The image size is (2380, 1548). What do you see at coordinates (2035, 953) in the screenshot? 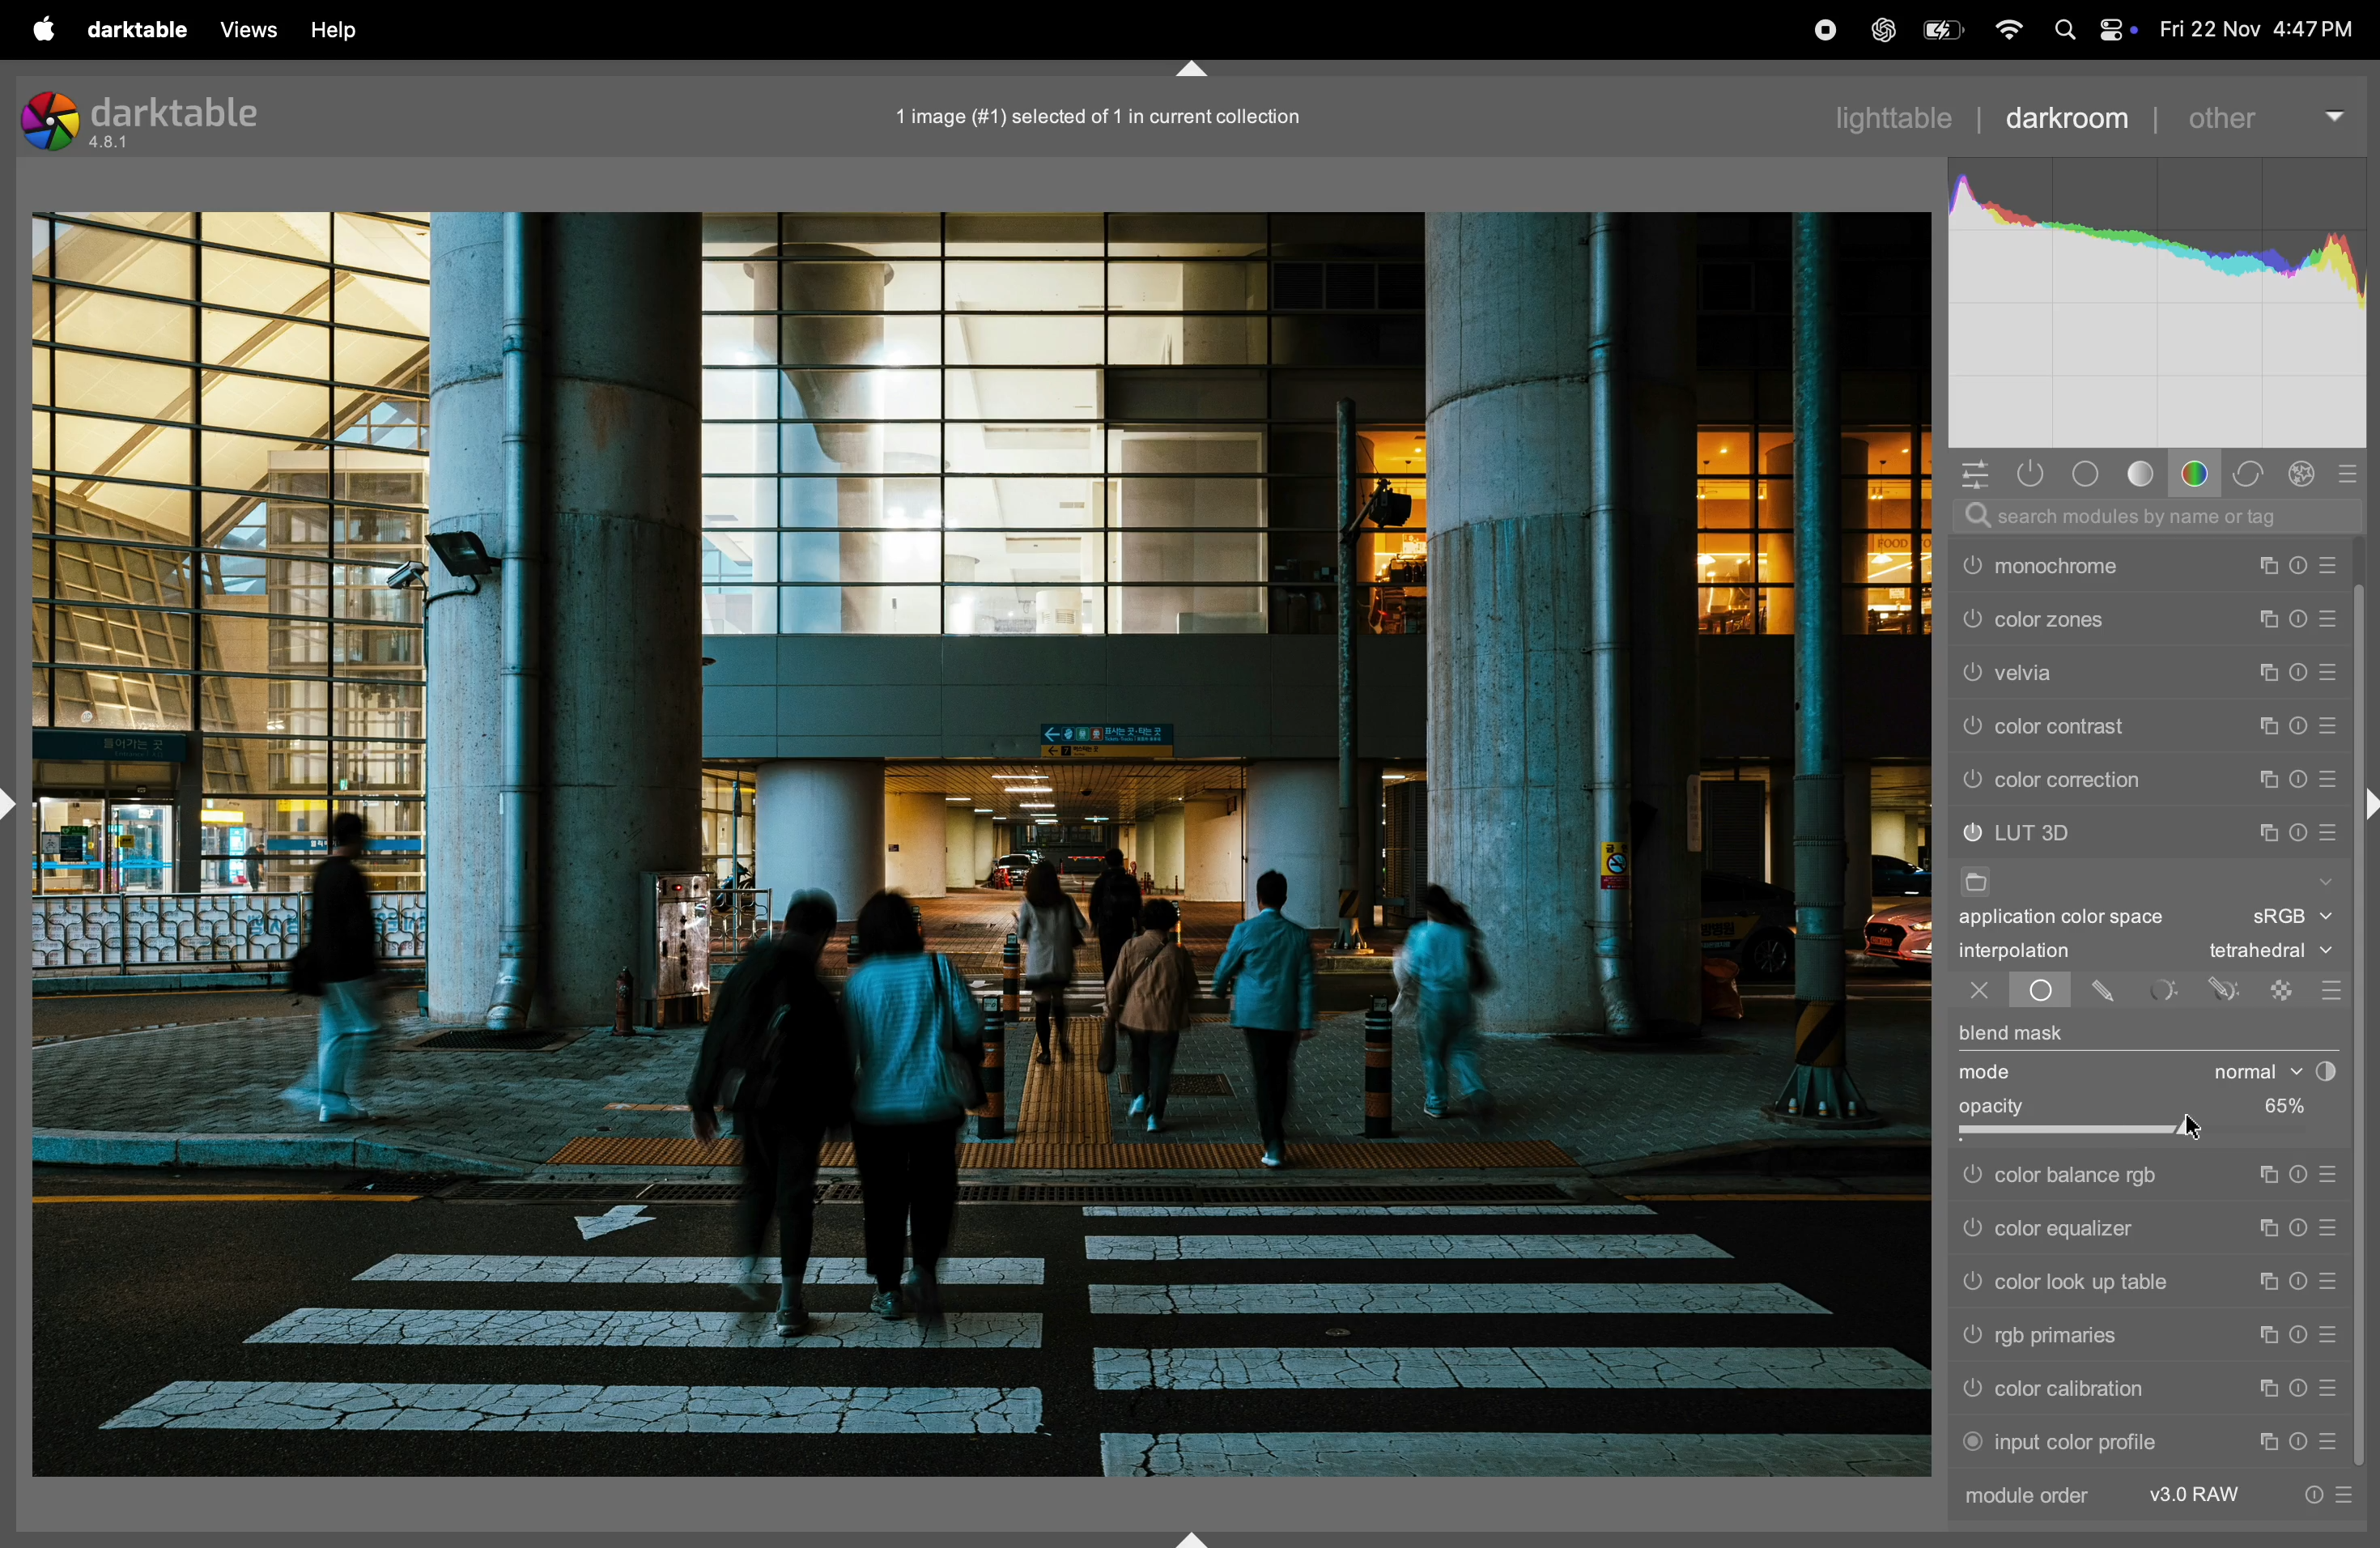
I see `interpolation` at bounding box center [2035, 953].